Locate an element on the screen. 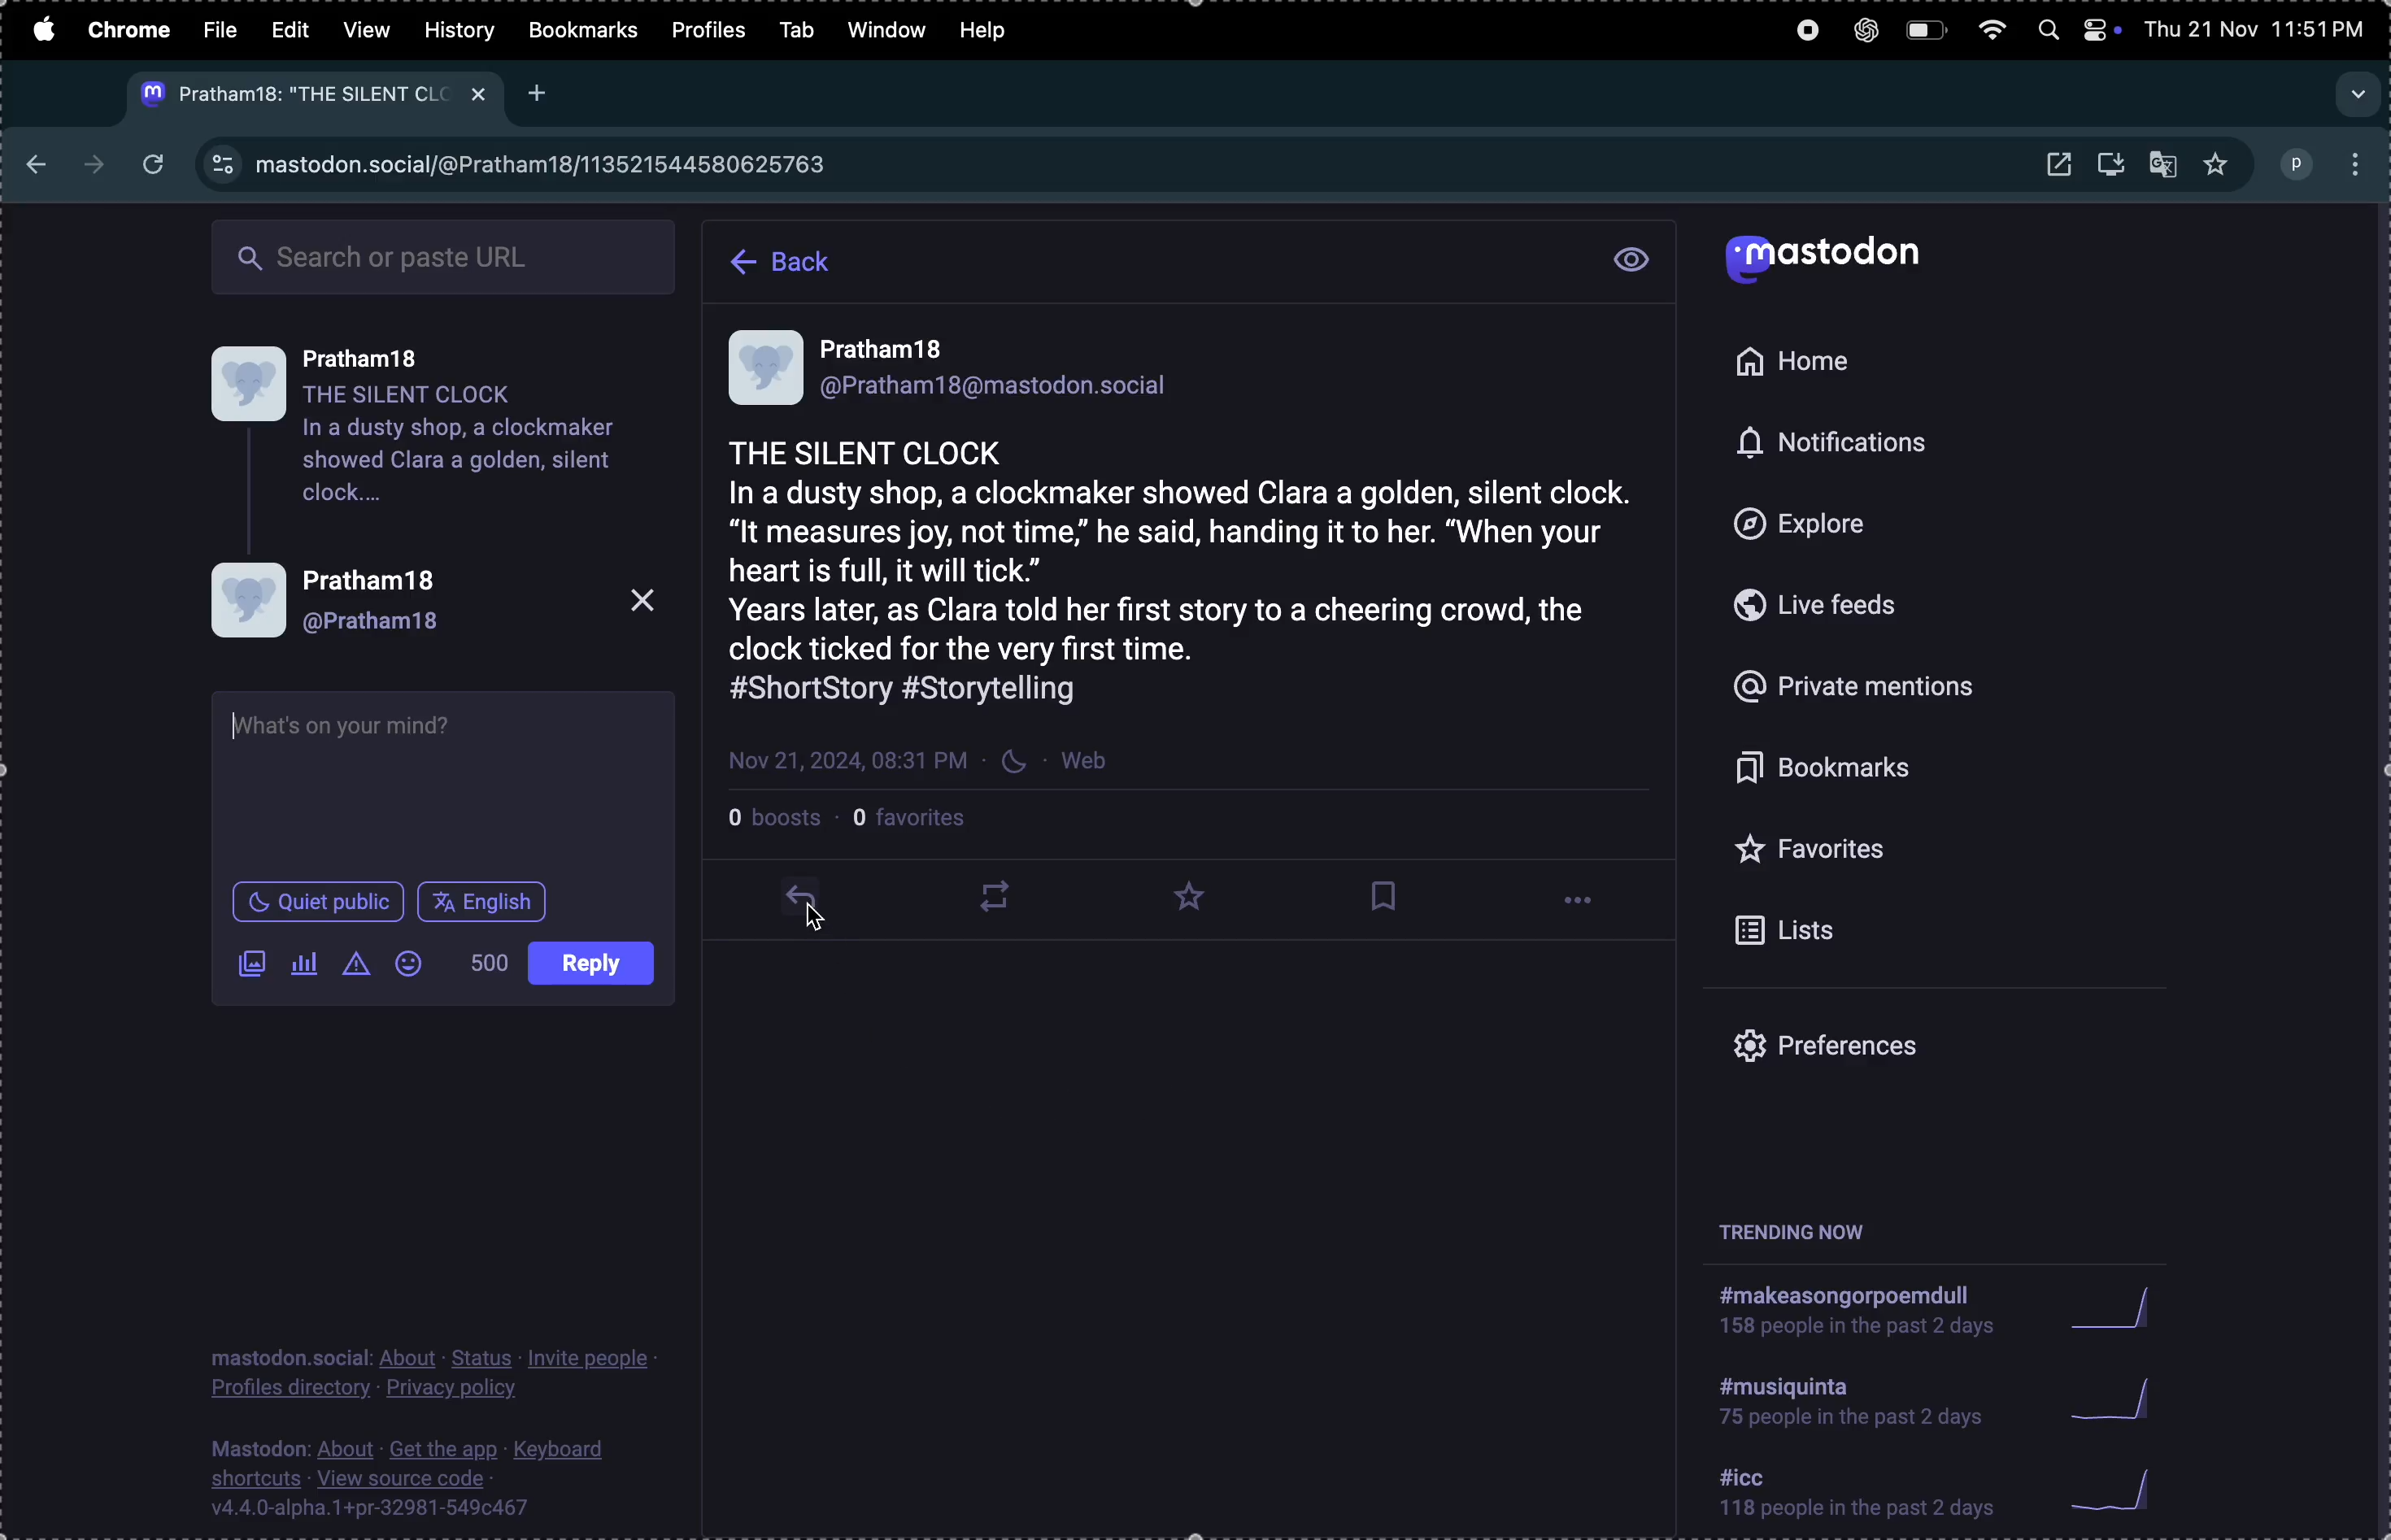 This screenshot has height=1540, width=2391. no of words is located at coordinates (485, 967).